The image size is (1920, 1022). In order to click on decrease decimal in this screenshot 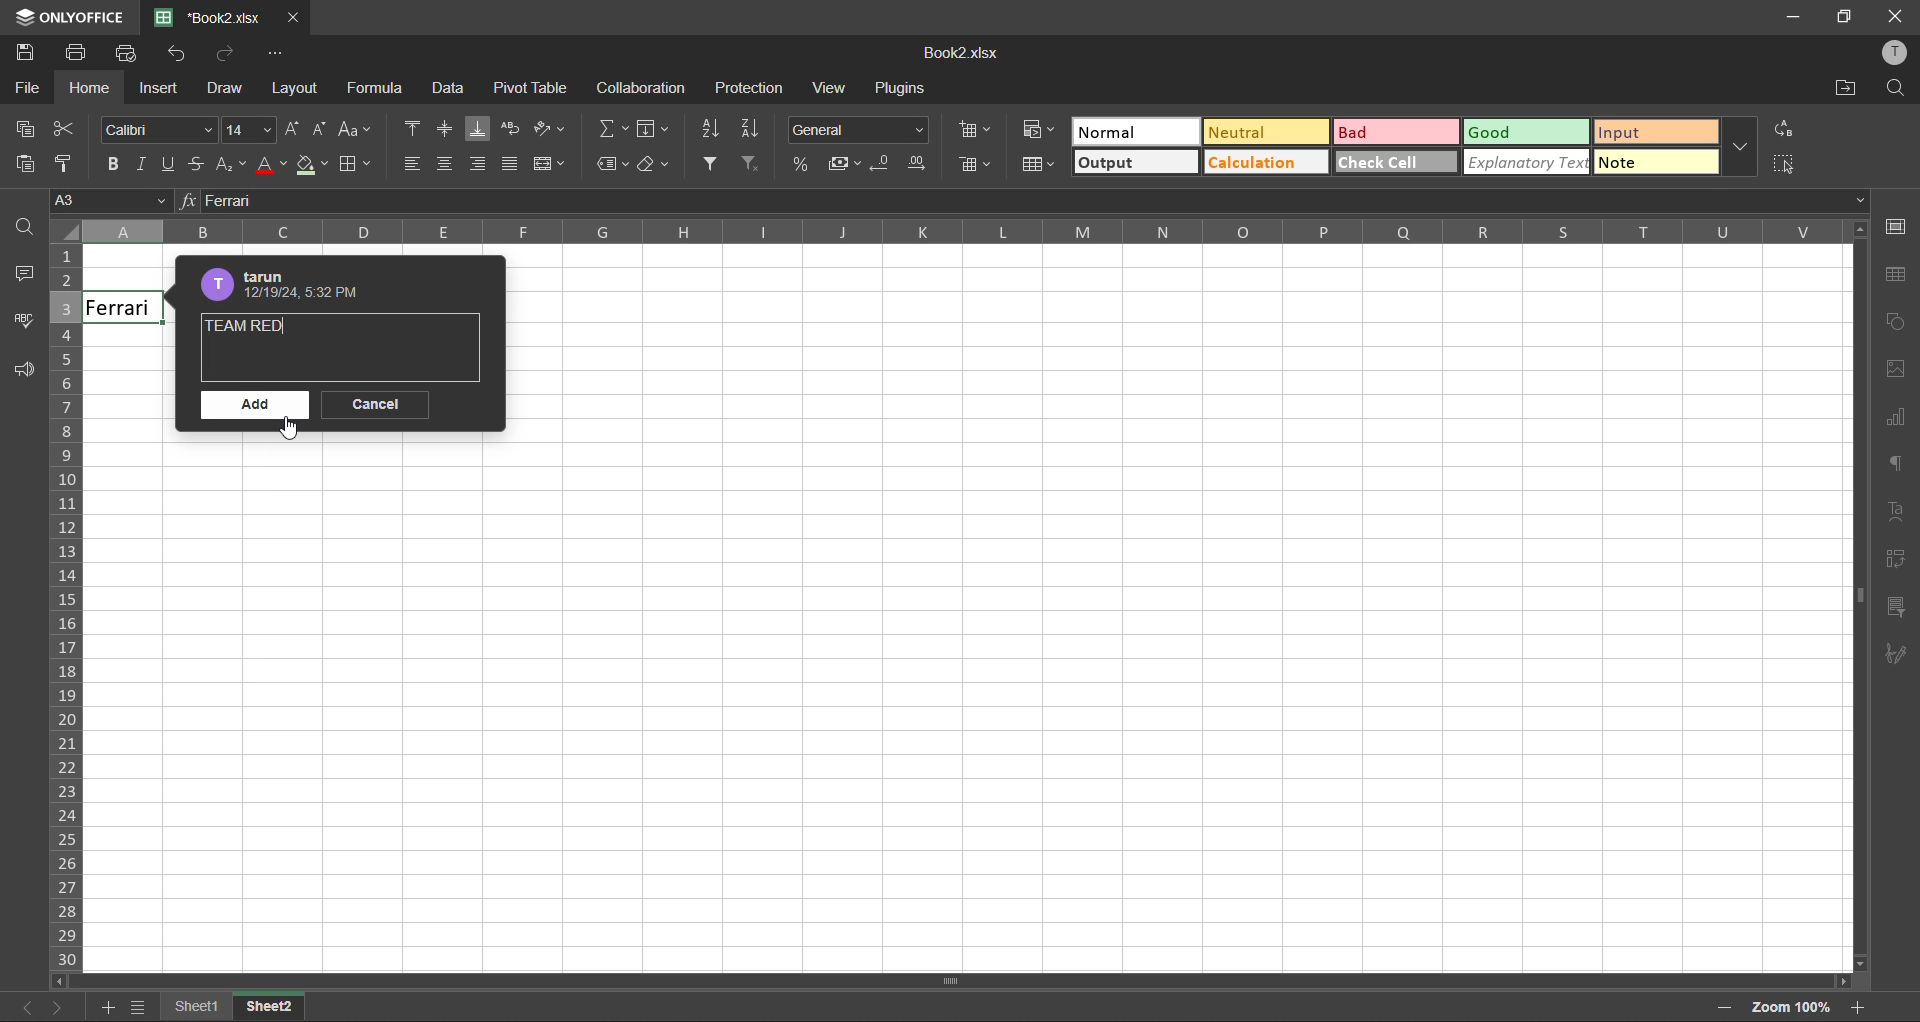, I will do `click(886, 164)`.